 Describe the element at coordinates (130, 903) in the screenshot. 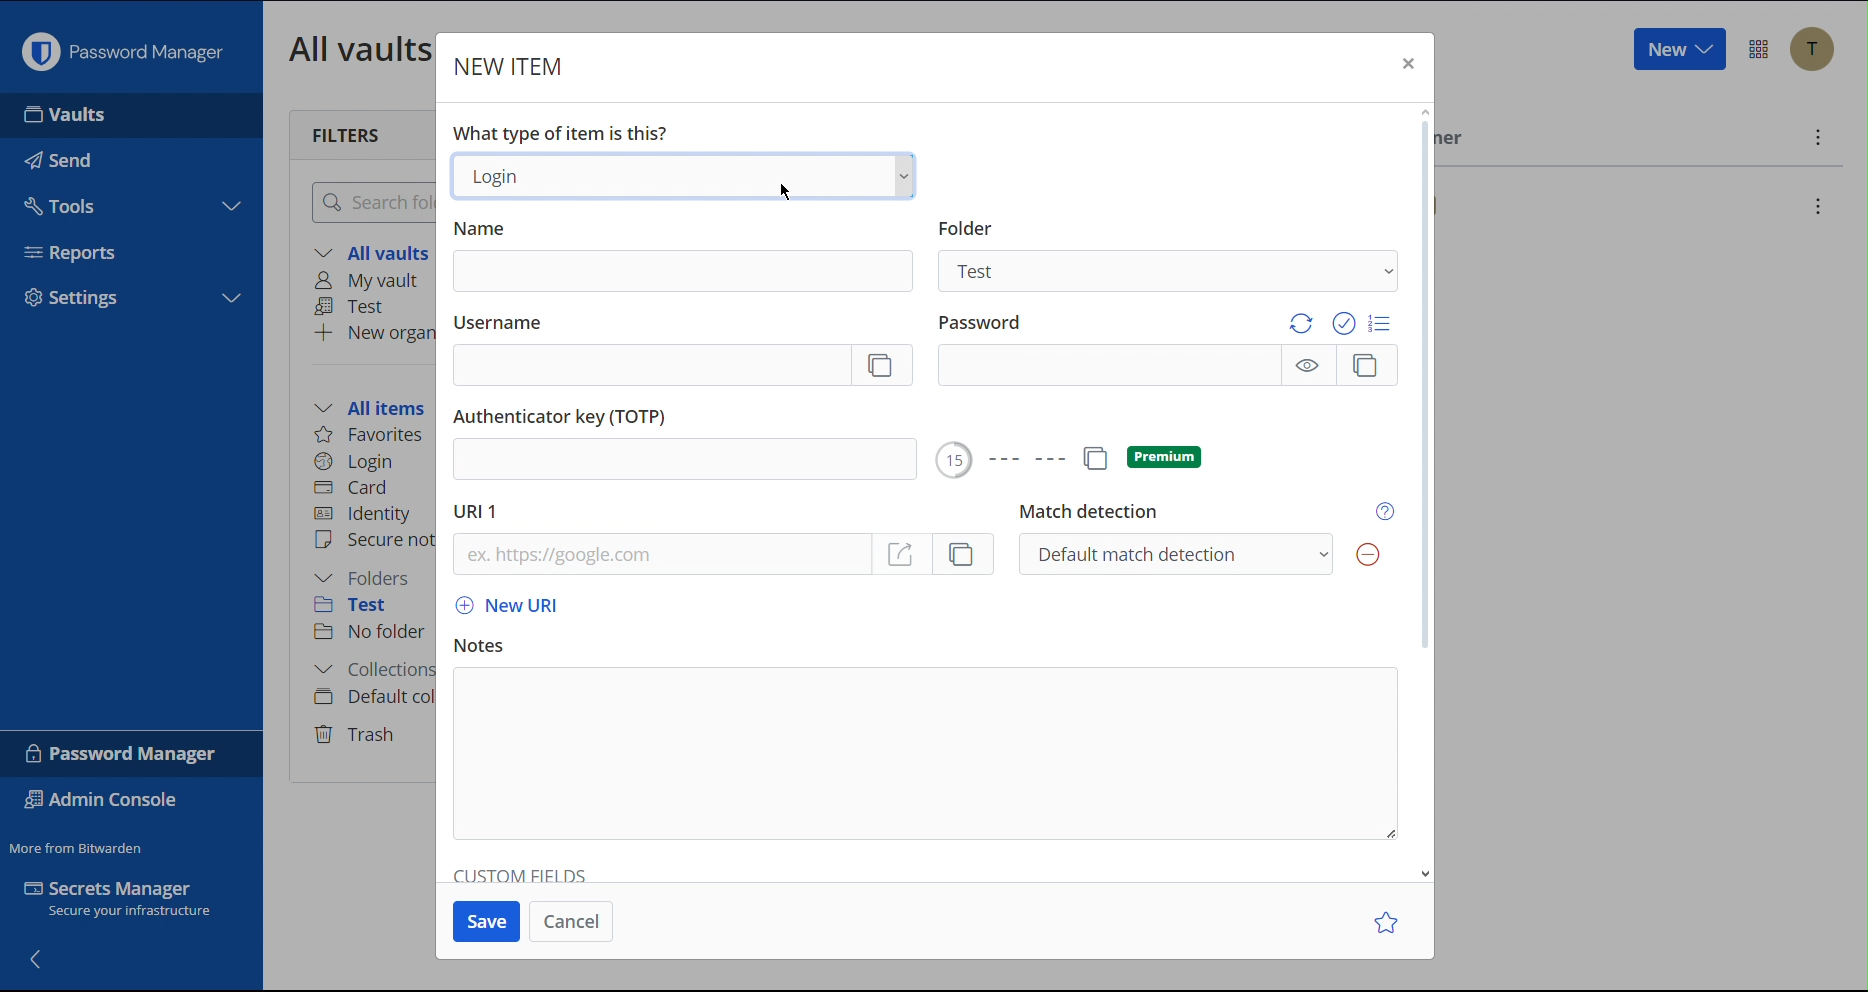

I see `Secrets Manager` at that location.